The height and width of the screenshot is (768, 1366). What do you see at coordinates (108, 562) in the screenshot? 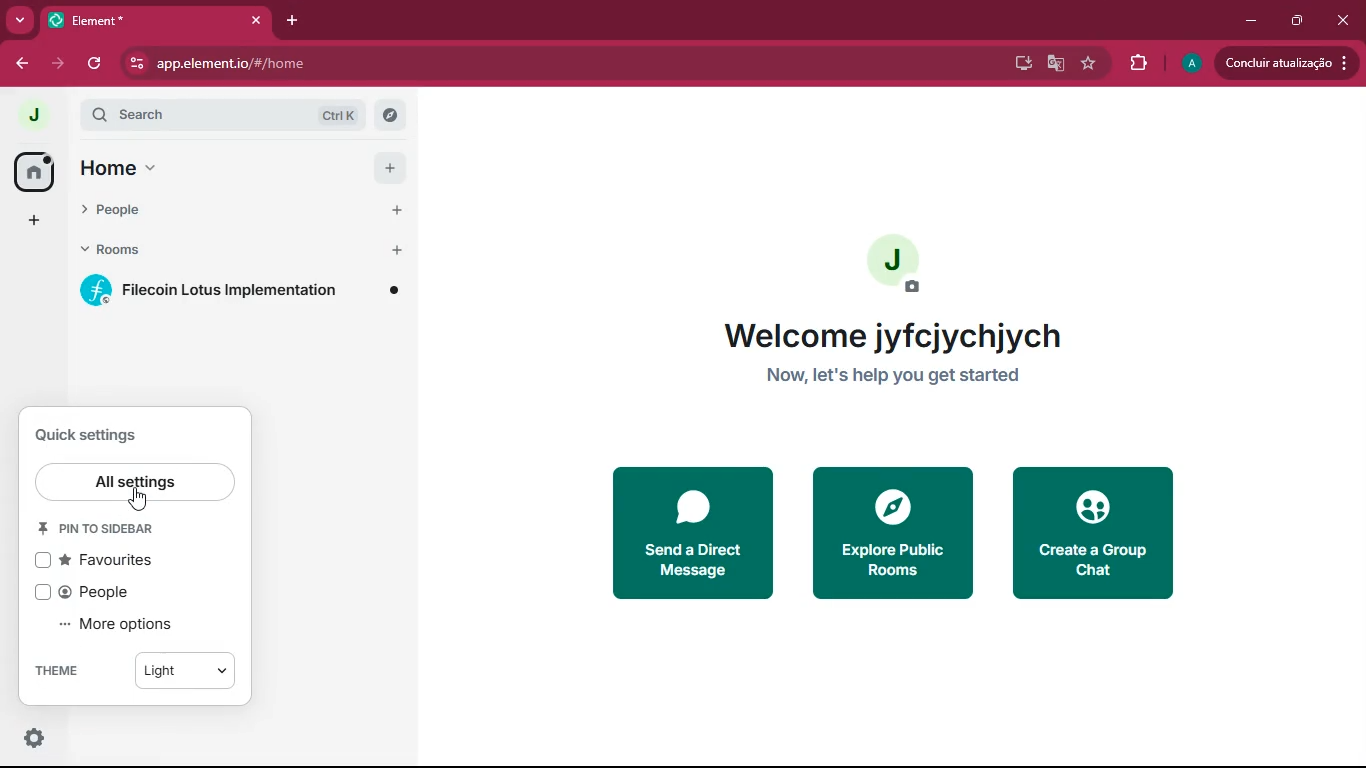
I see `favourites` at bounding box center [108, 562].